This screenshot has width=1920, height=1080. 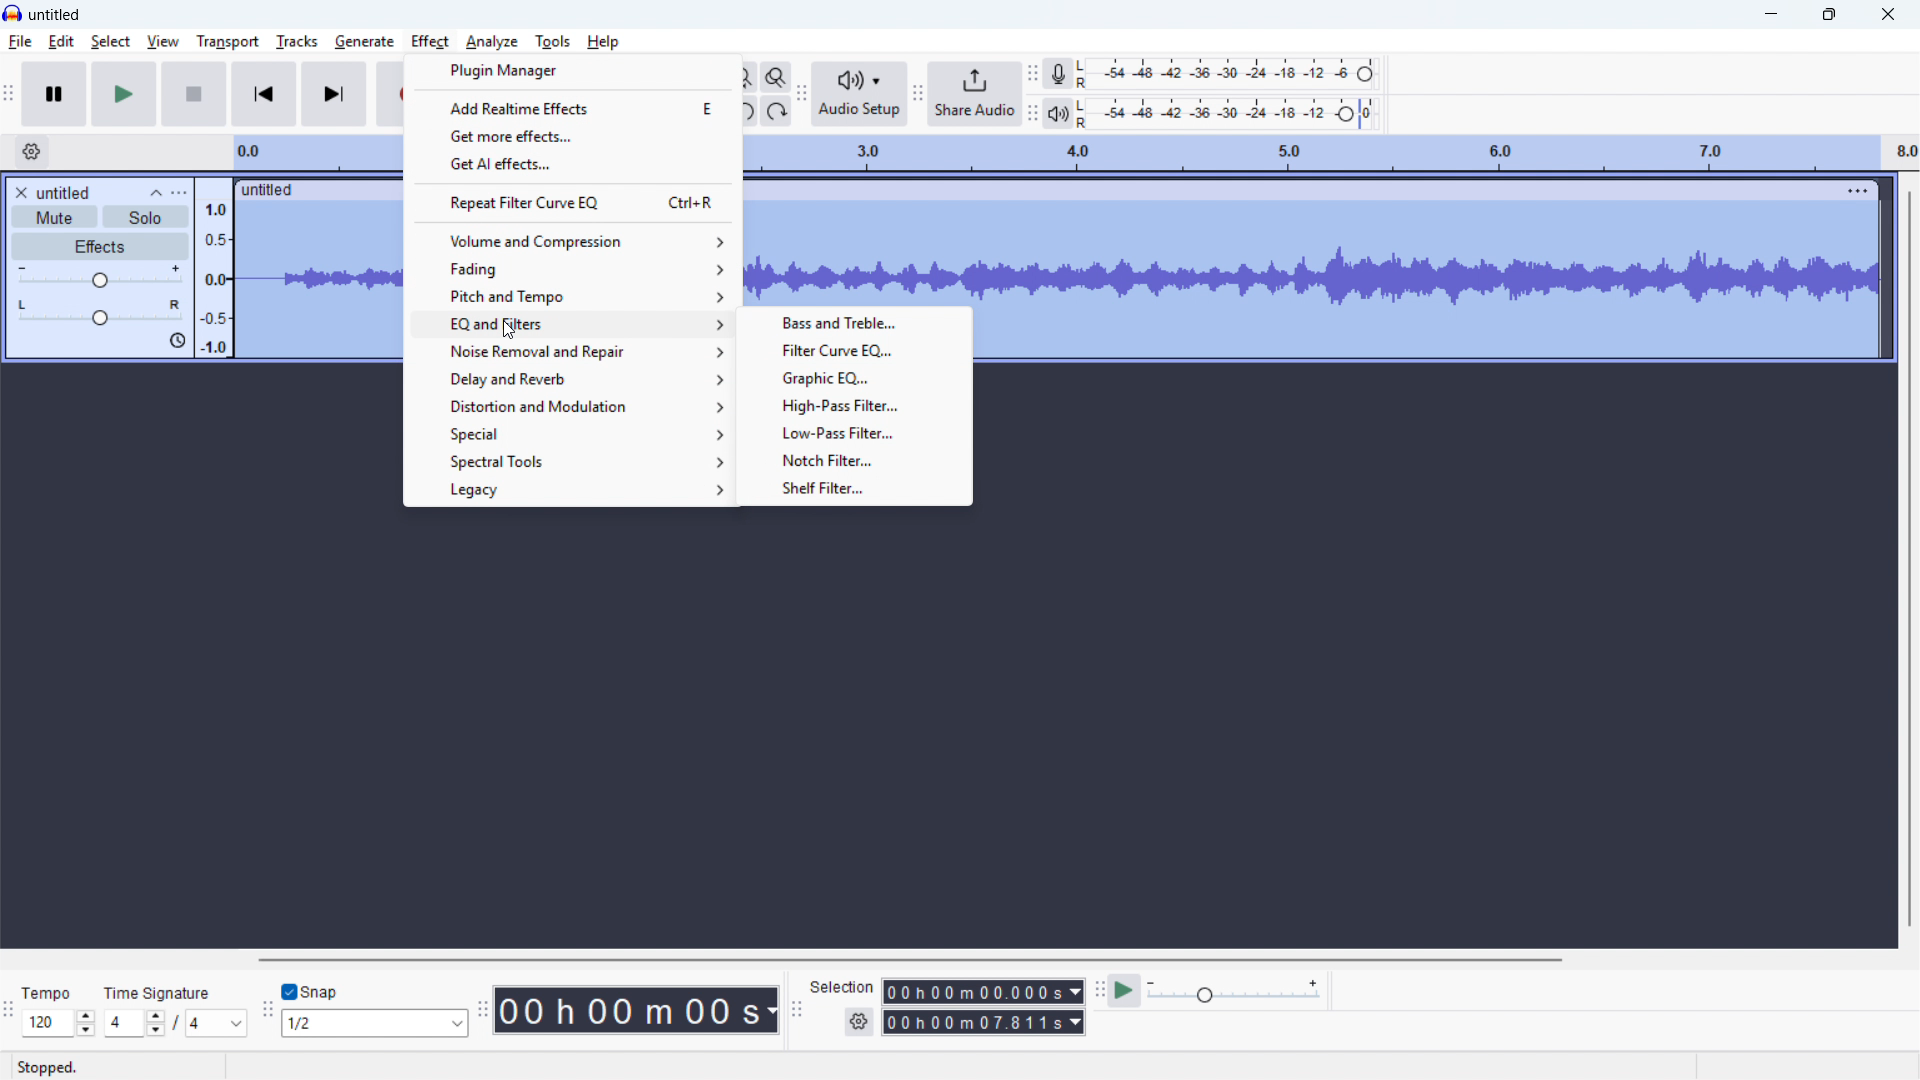 What do you see at coordinates (214, 268) in the screenshot?
I see `amplitude` at bounding box center [214, 268].